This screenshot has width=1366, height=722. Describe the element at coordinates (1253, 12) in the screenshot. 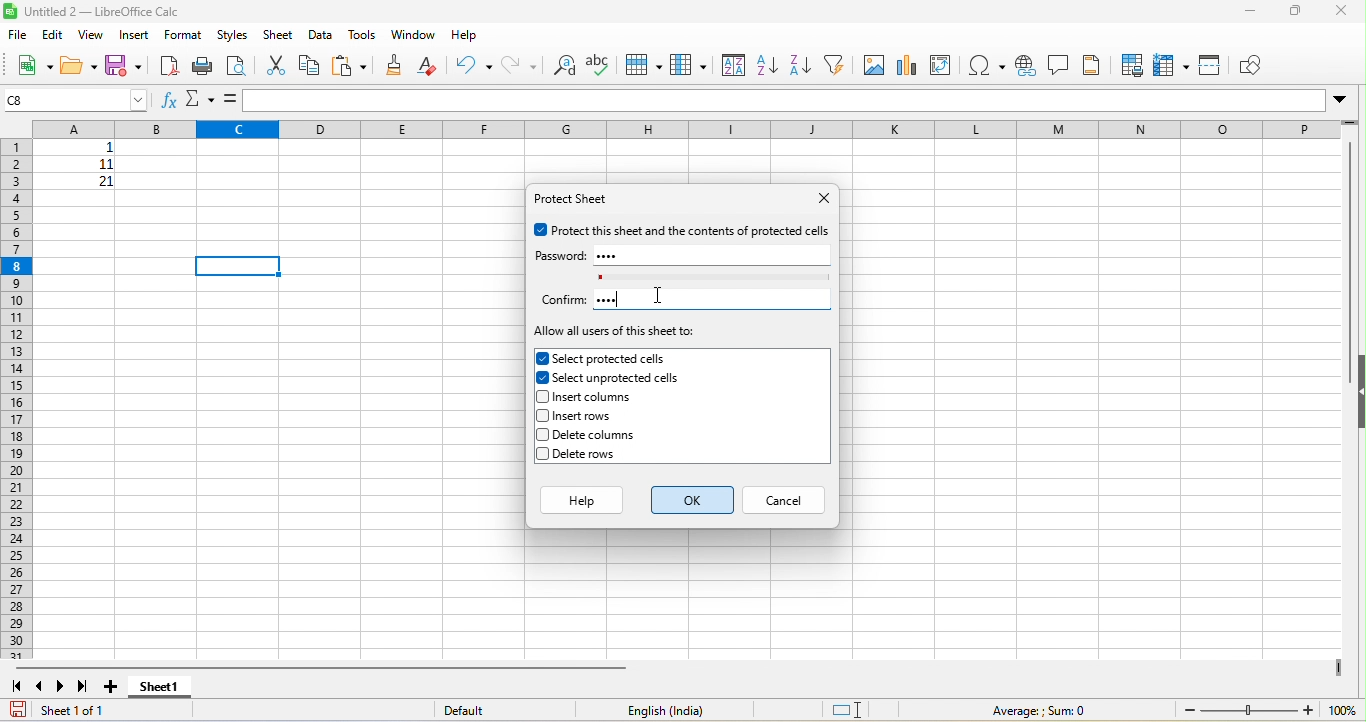

I see `minimize` at that location.